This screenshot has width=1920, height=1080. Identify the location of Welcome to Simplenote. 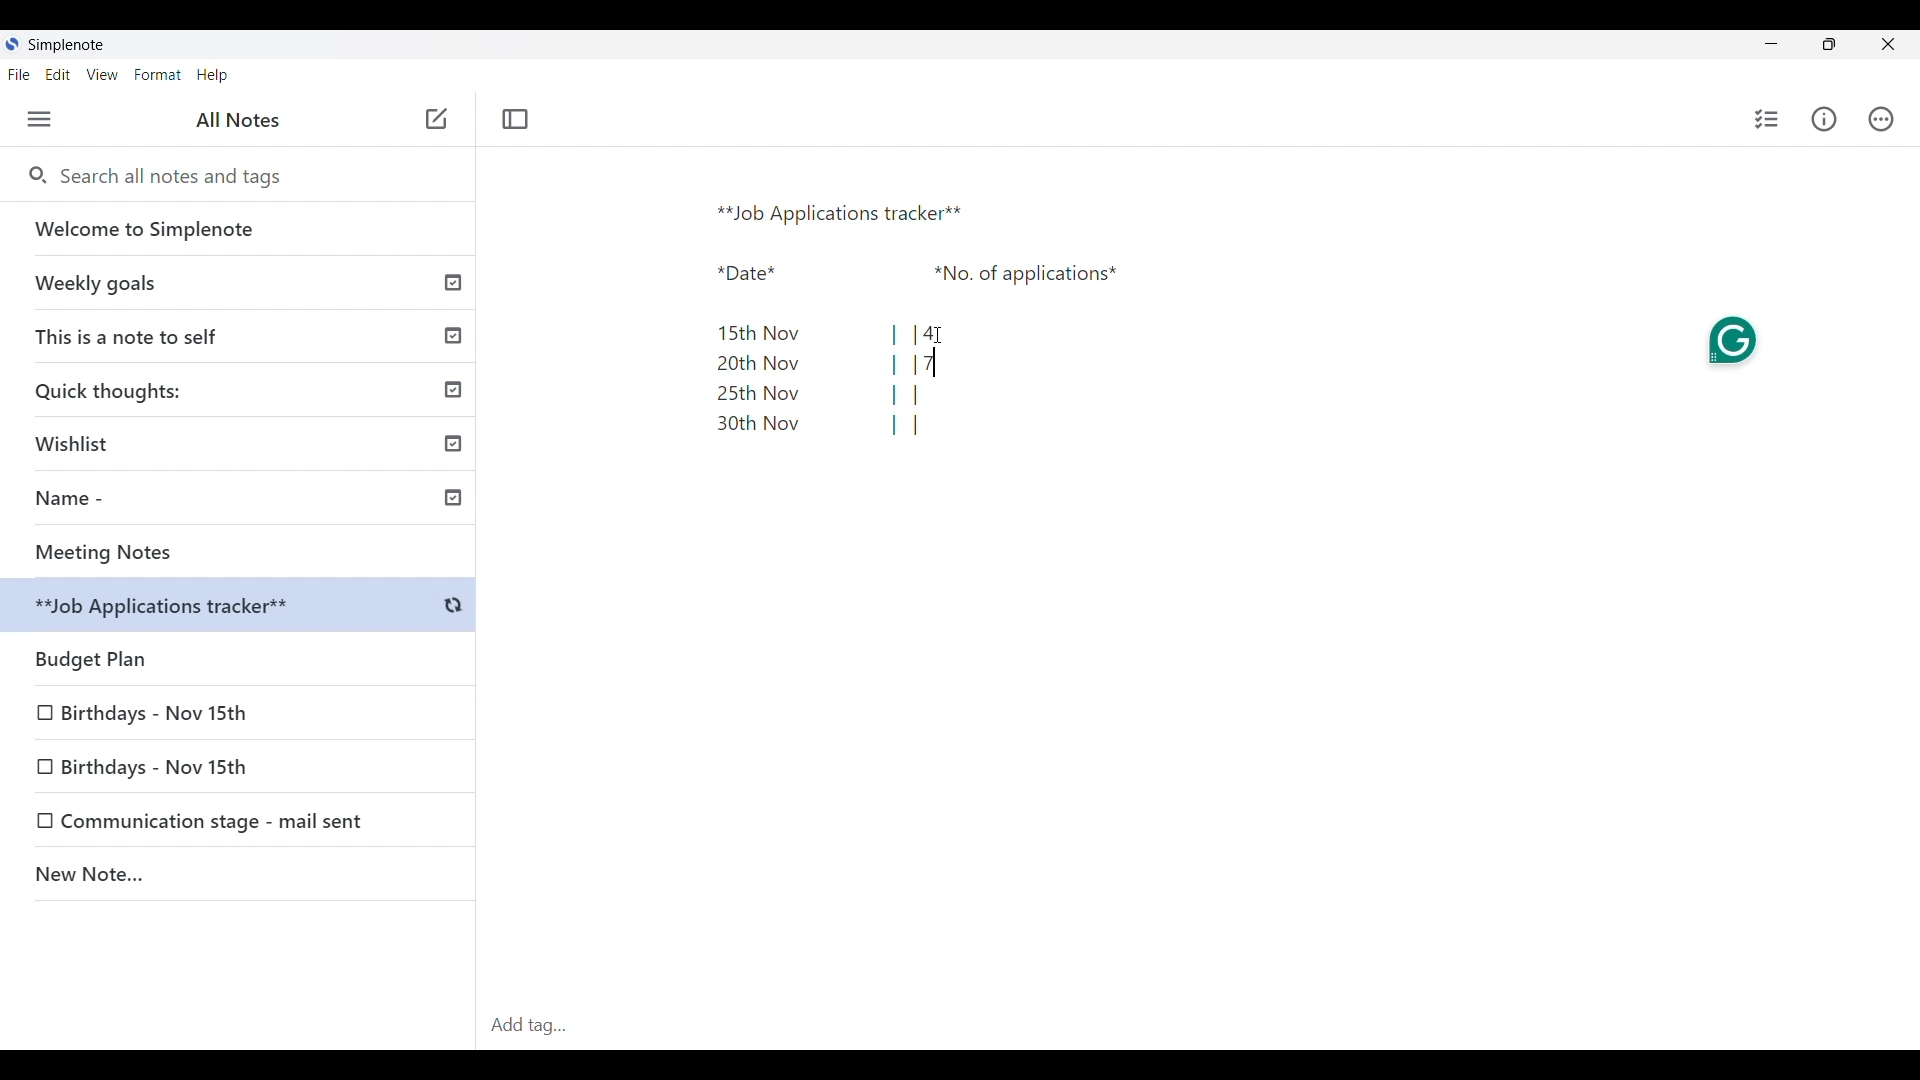
(239, 229).